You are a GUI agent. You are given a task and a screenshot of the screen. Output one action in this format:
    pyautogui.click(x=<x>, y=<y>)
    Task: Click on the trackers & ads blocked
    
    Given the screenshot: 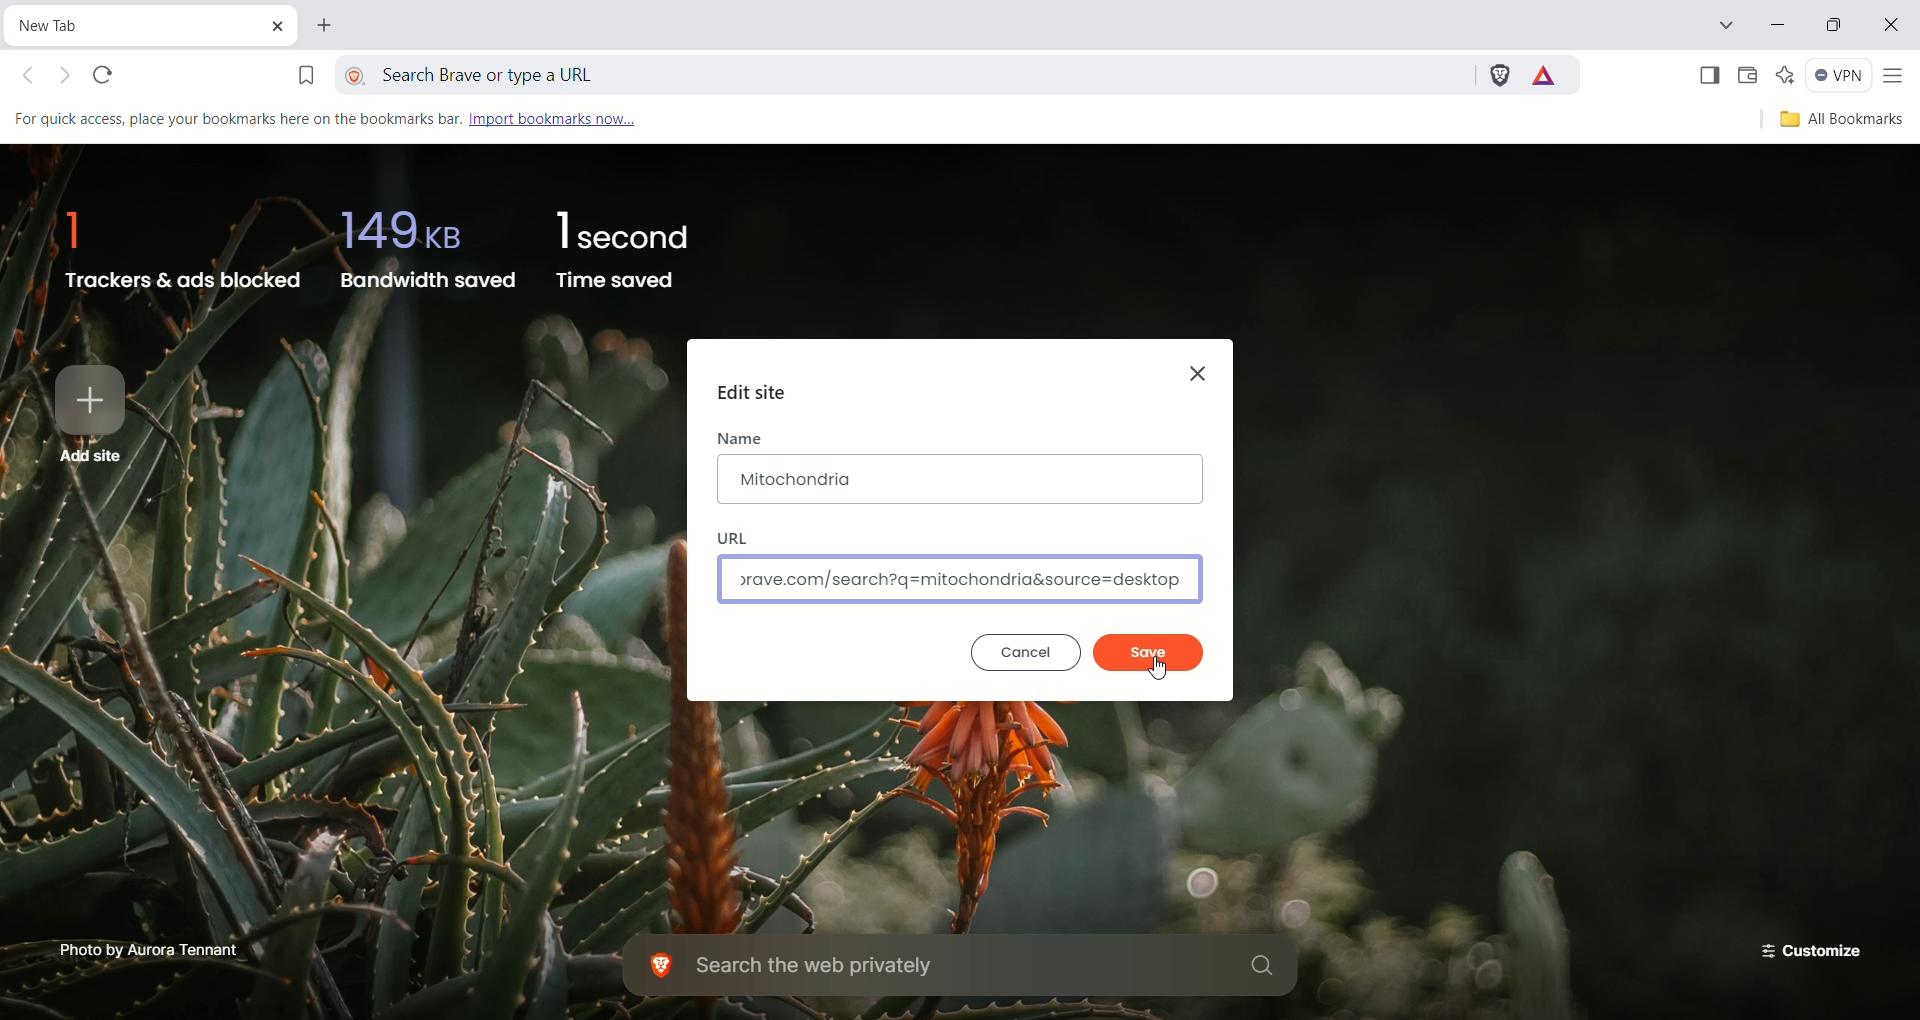 What is the action you would take?
    pyautogui.click(x=175, y=243)
    